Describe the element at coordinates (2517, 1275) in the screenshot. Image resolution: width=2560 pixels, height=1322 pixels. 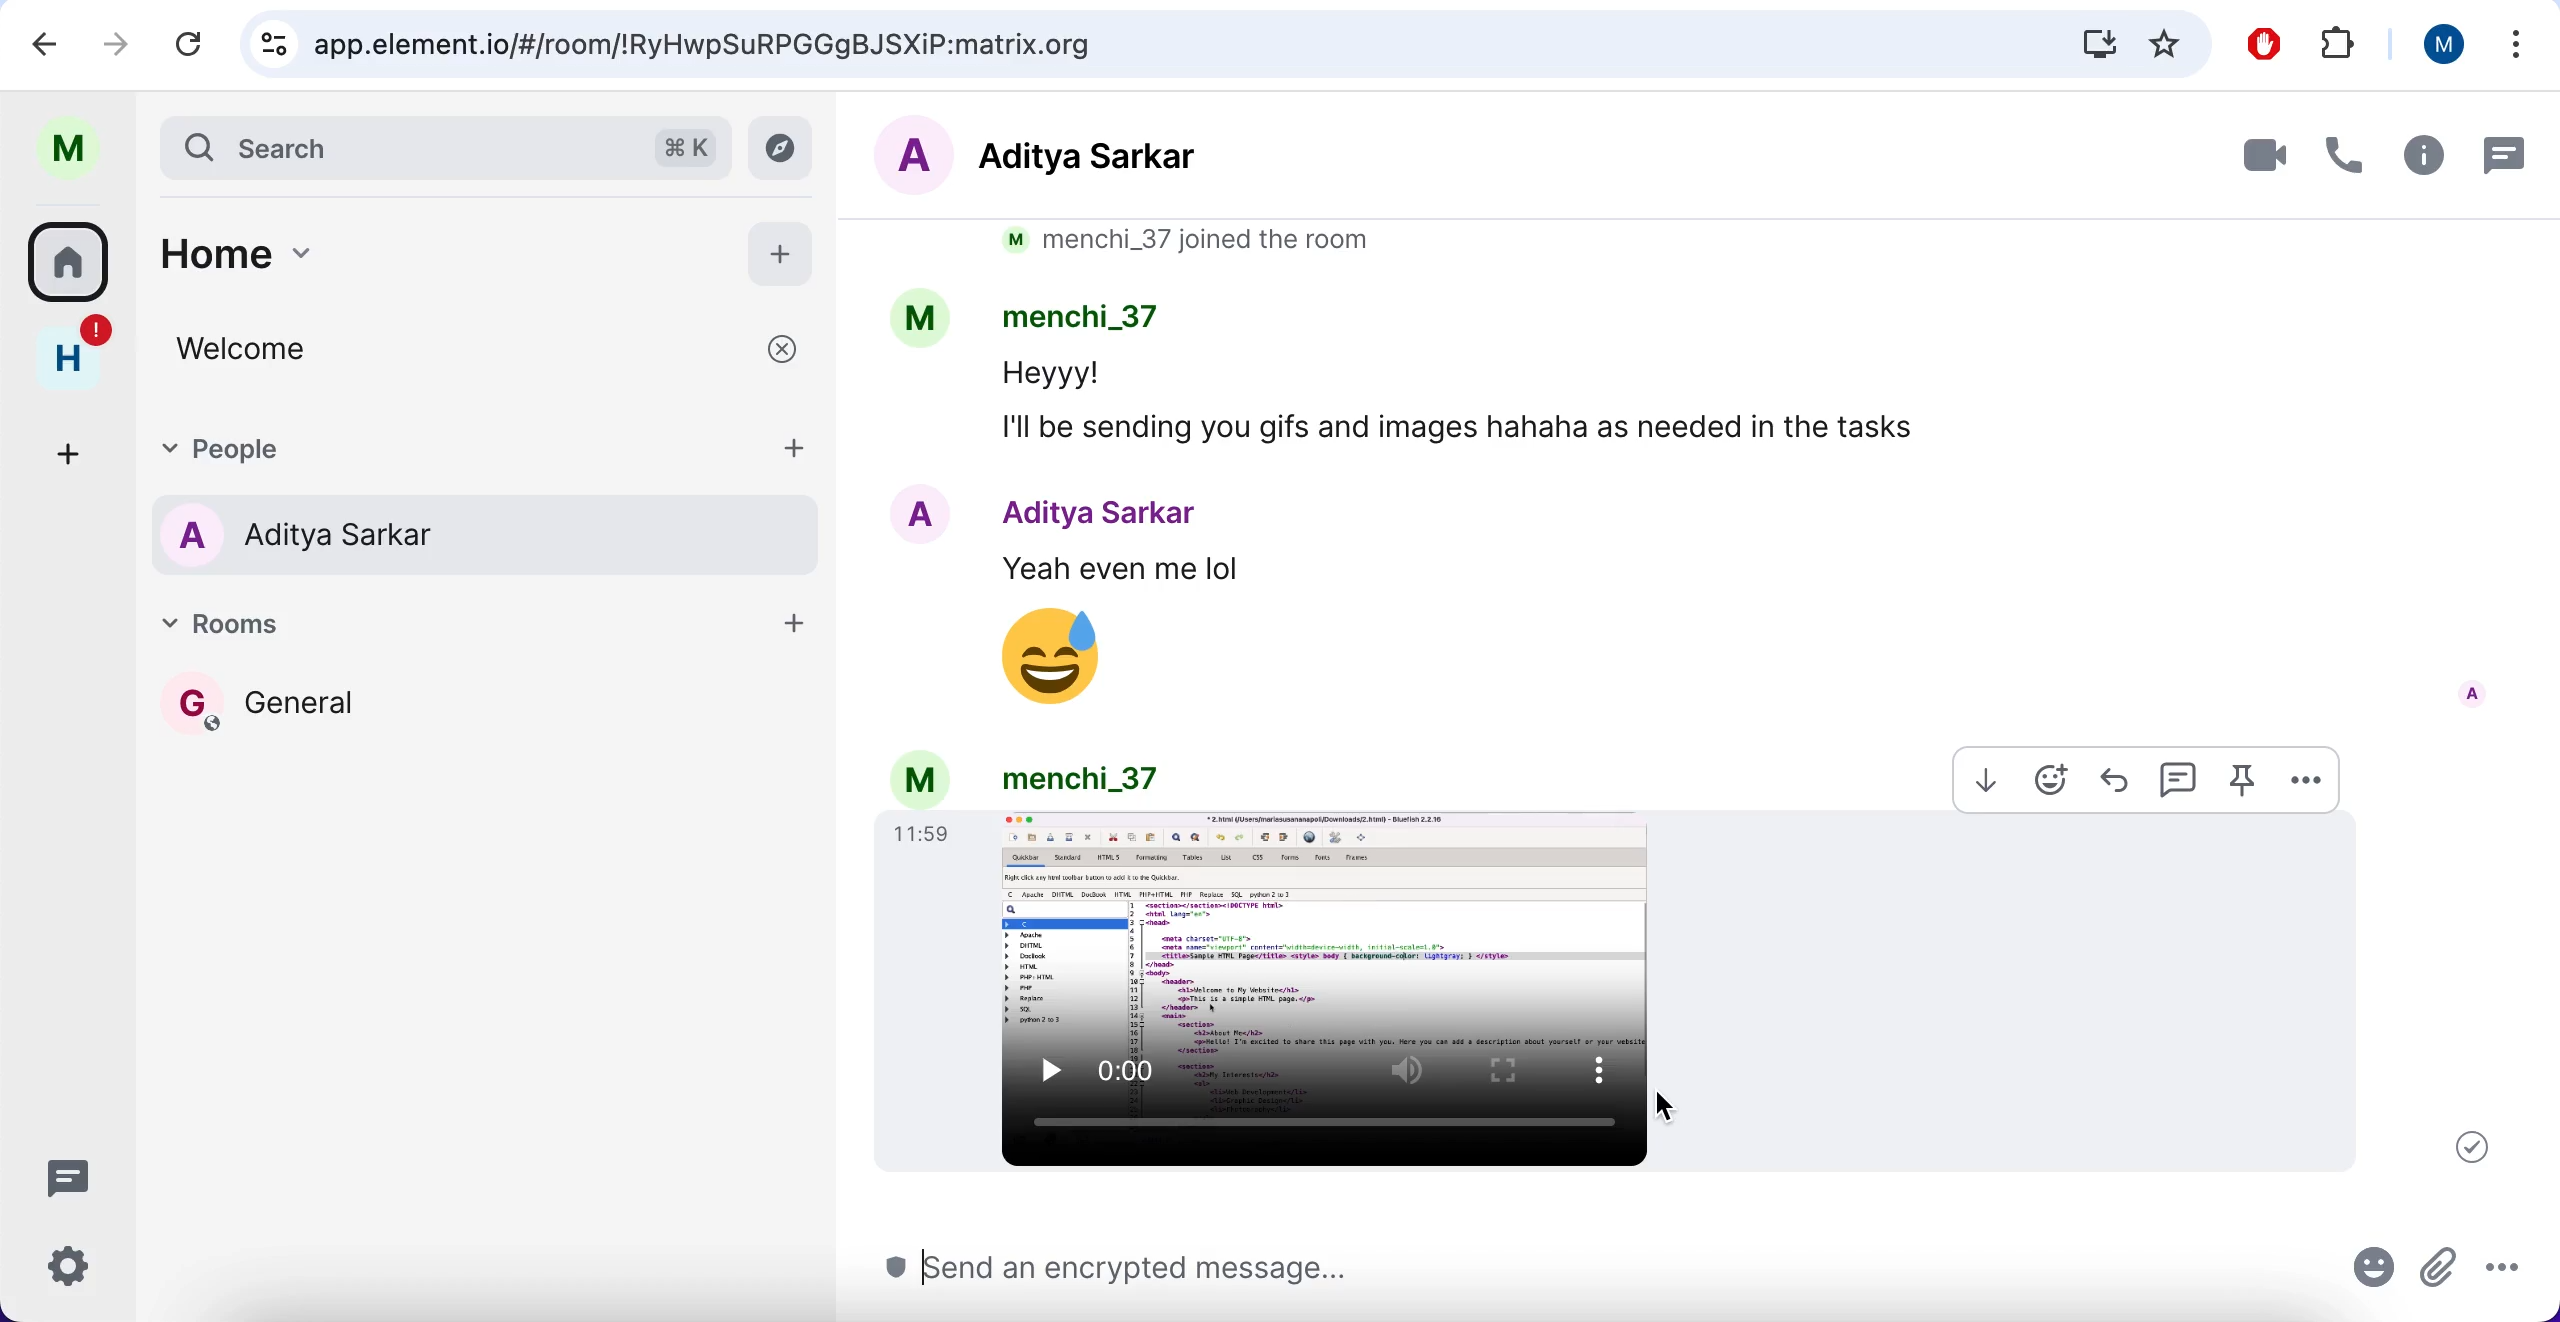
I see `options` at that location.